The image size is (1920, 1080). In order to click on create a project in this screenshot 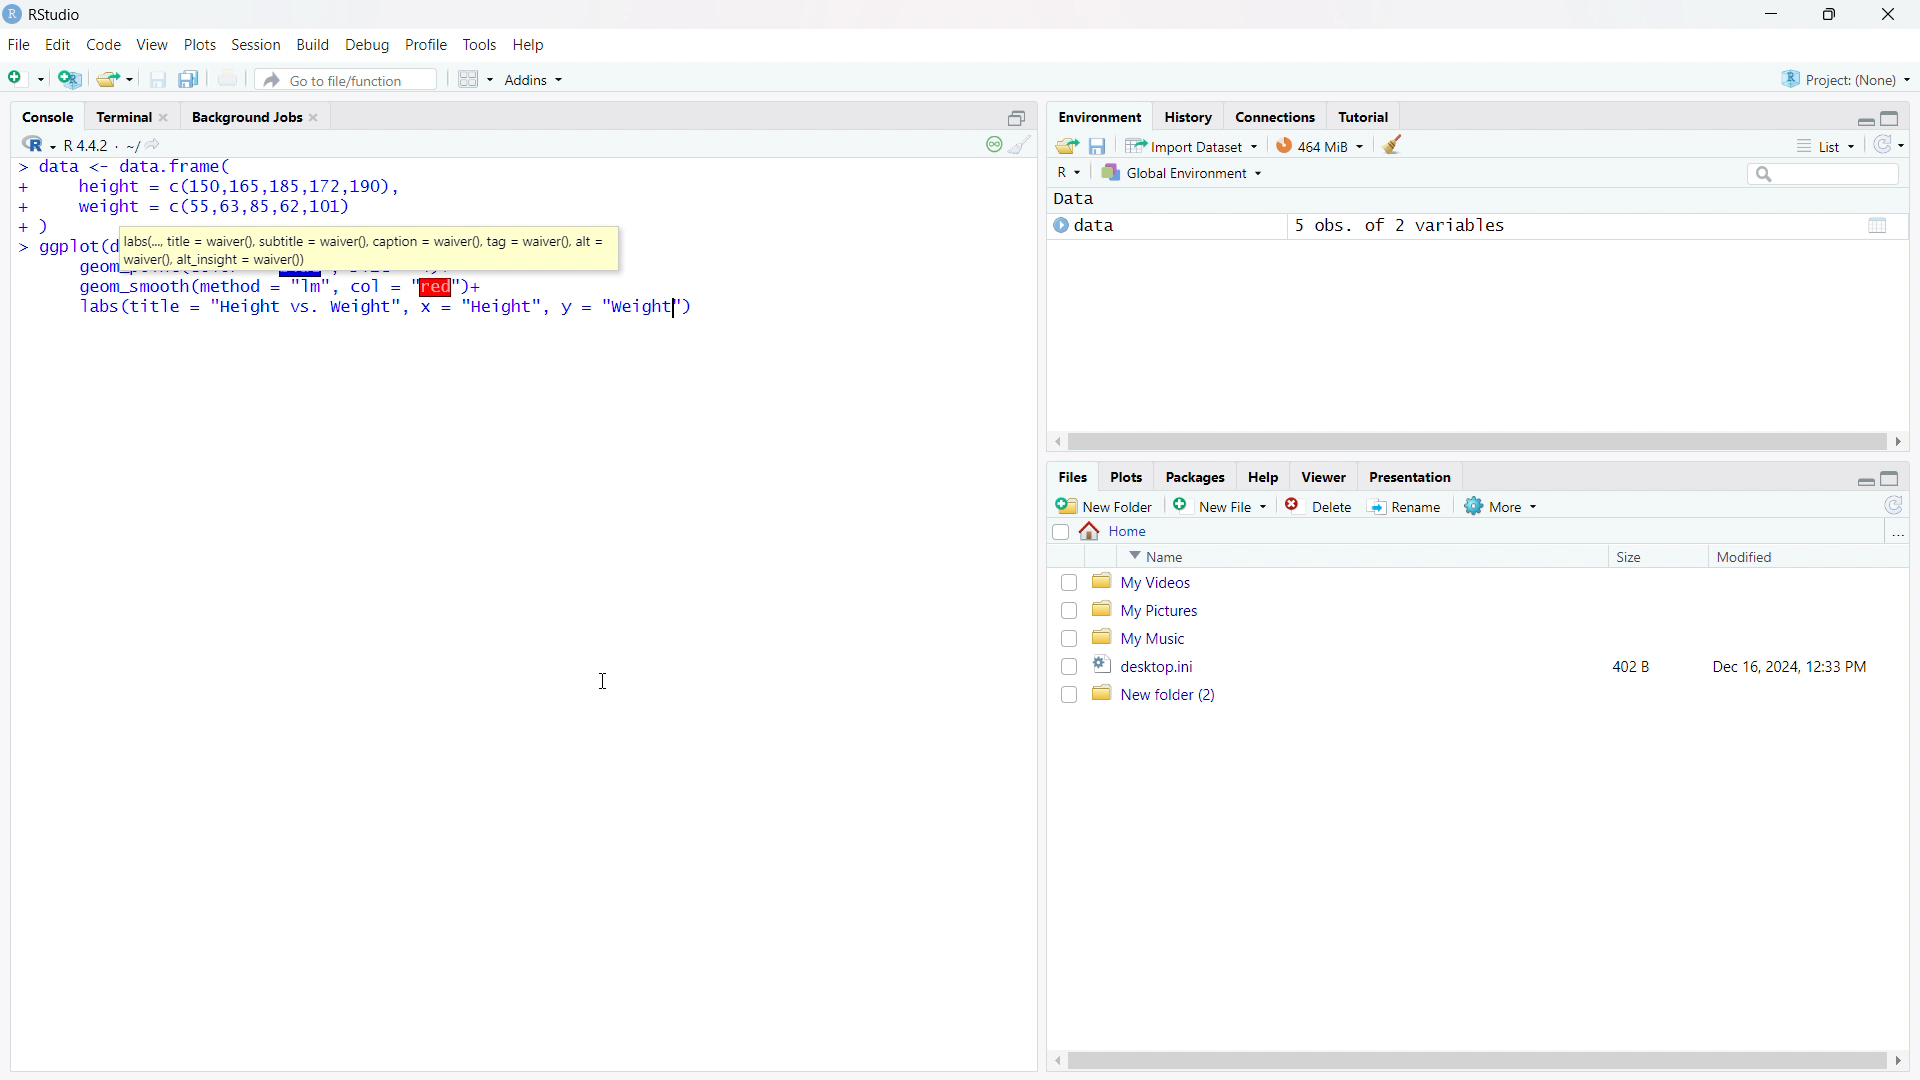, I will do `click(71, 77)`.